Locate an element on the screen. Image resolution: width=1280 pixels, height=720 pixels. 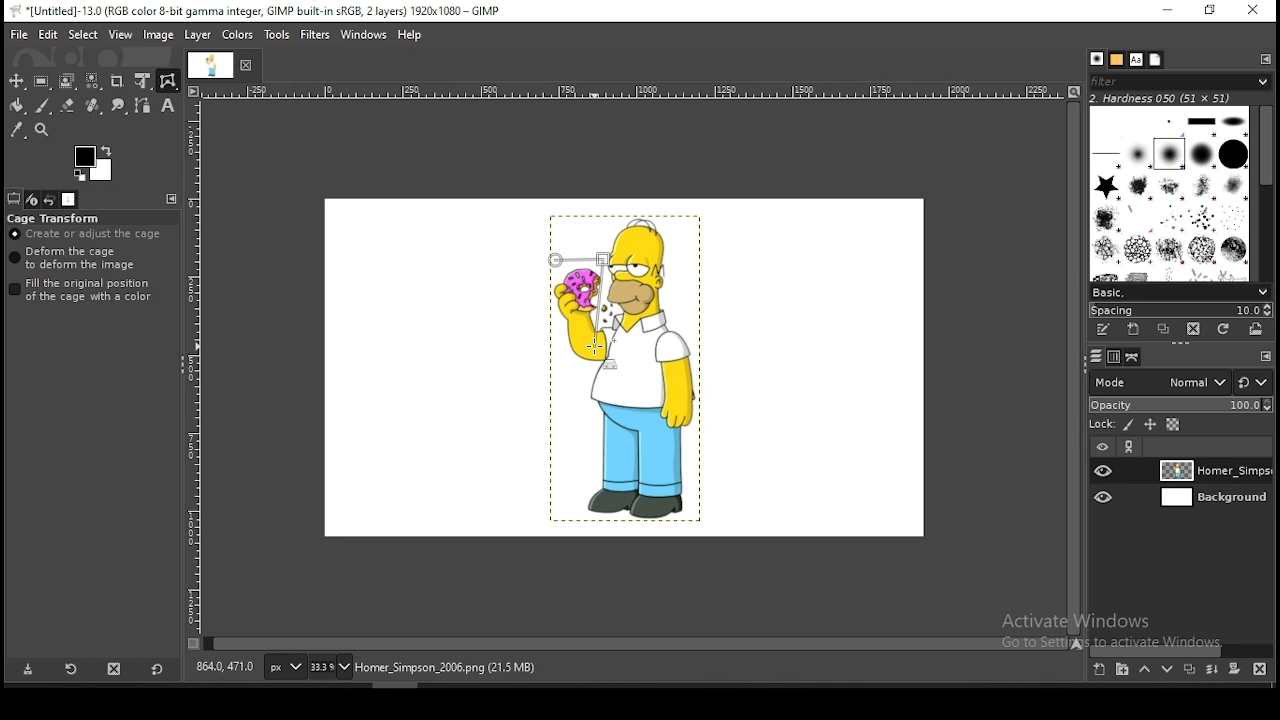
save tool preset is located at coordinates (28, 670).